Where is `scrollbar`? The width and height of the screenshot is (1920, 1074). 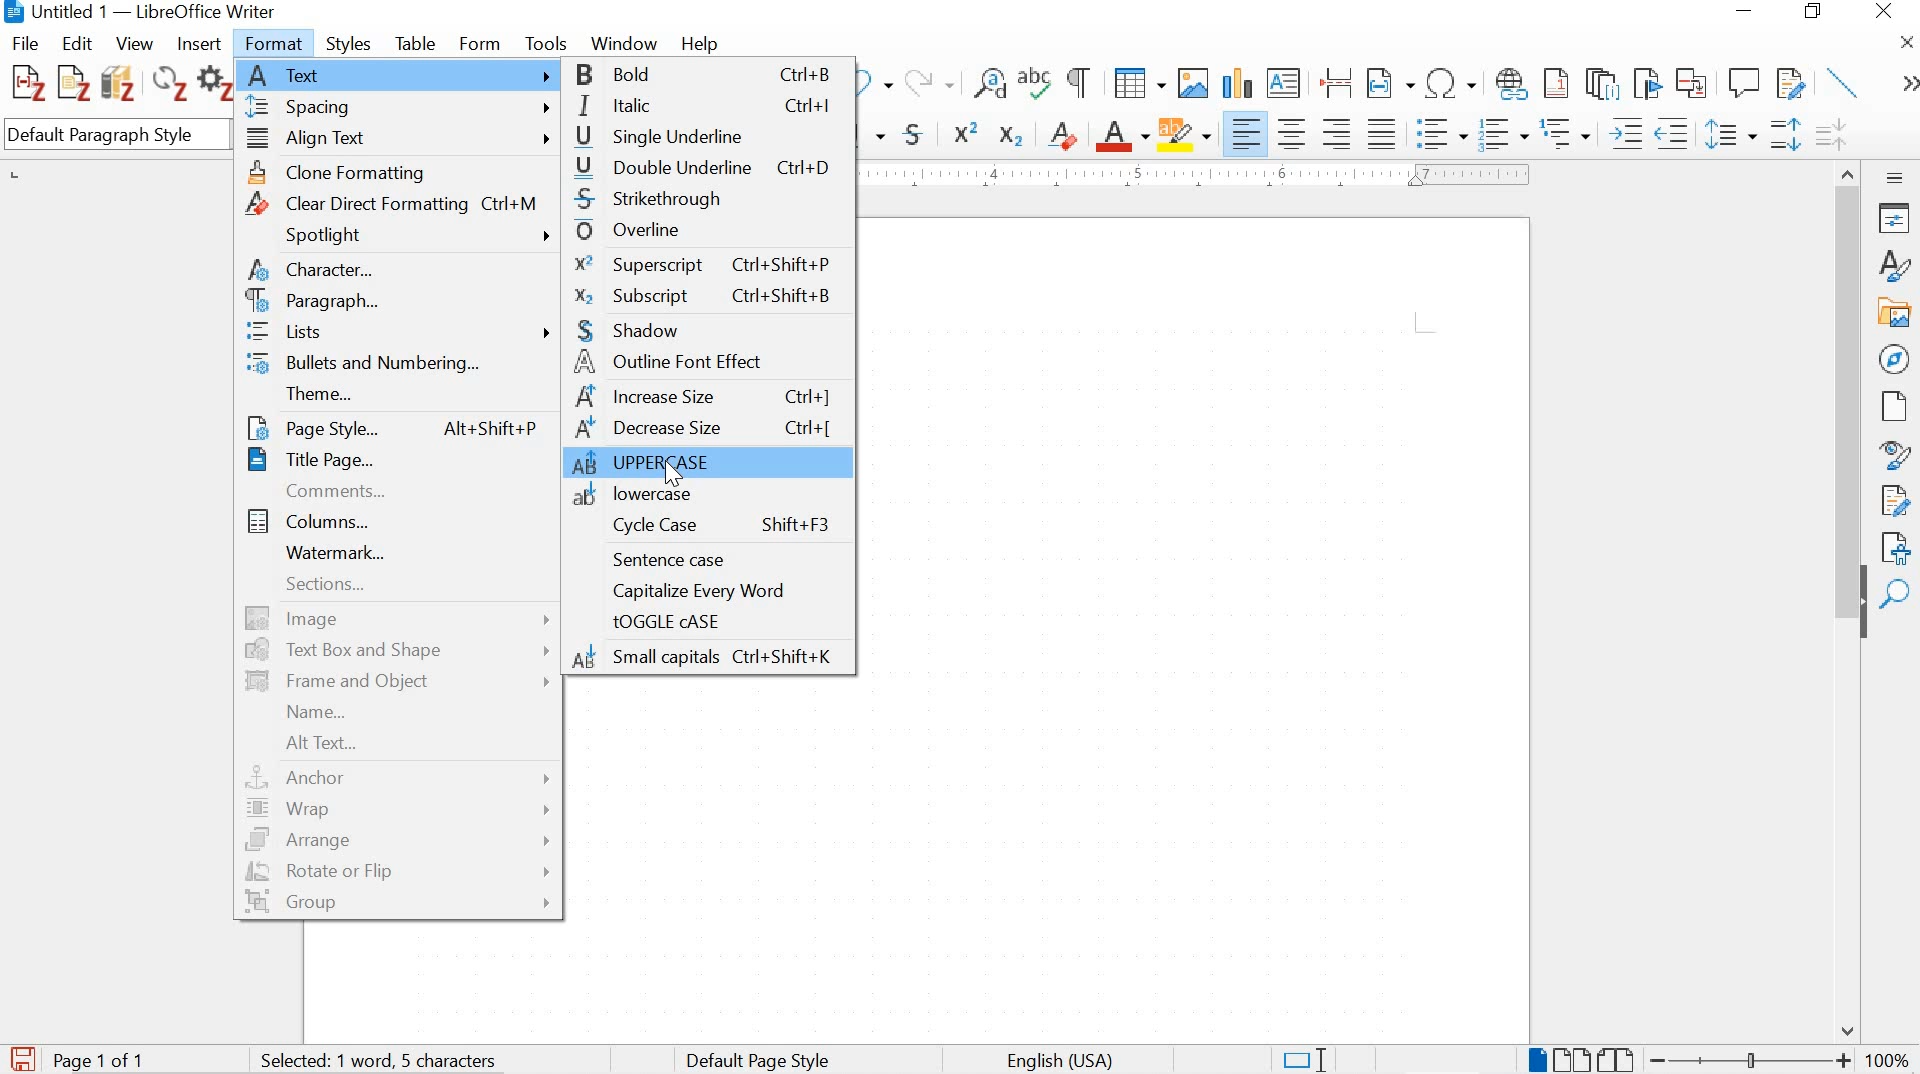 scrollbar is located at coordinates (1846, 372).